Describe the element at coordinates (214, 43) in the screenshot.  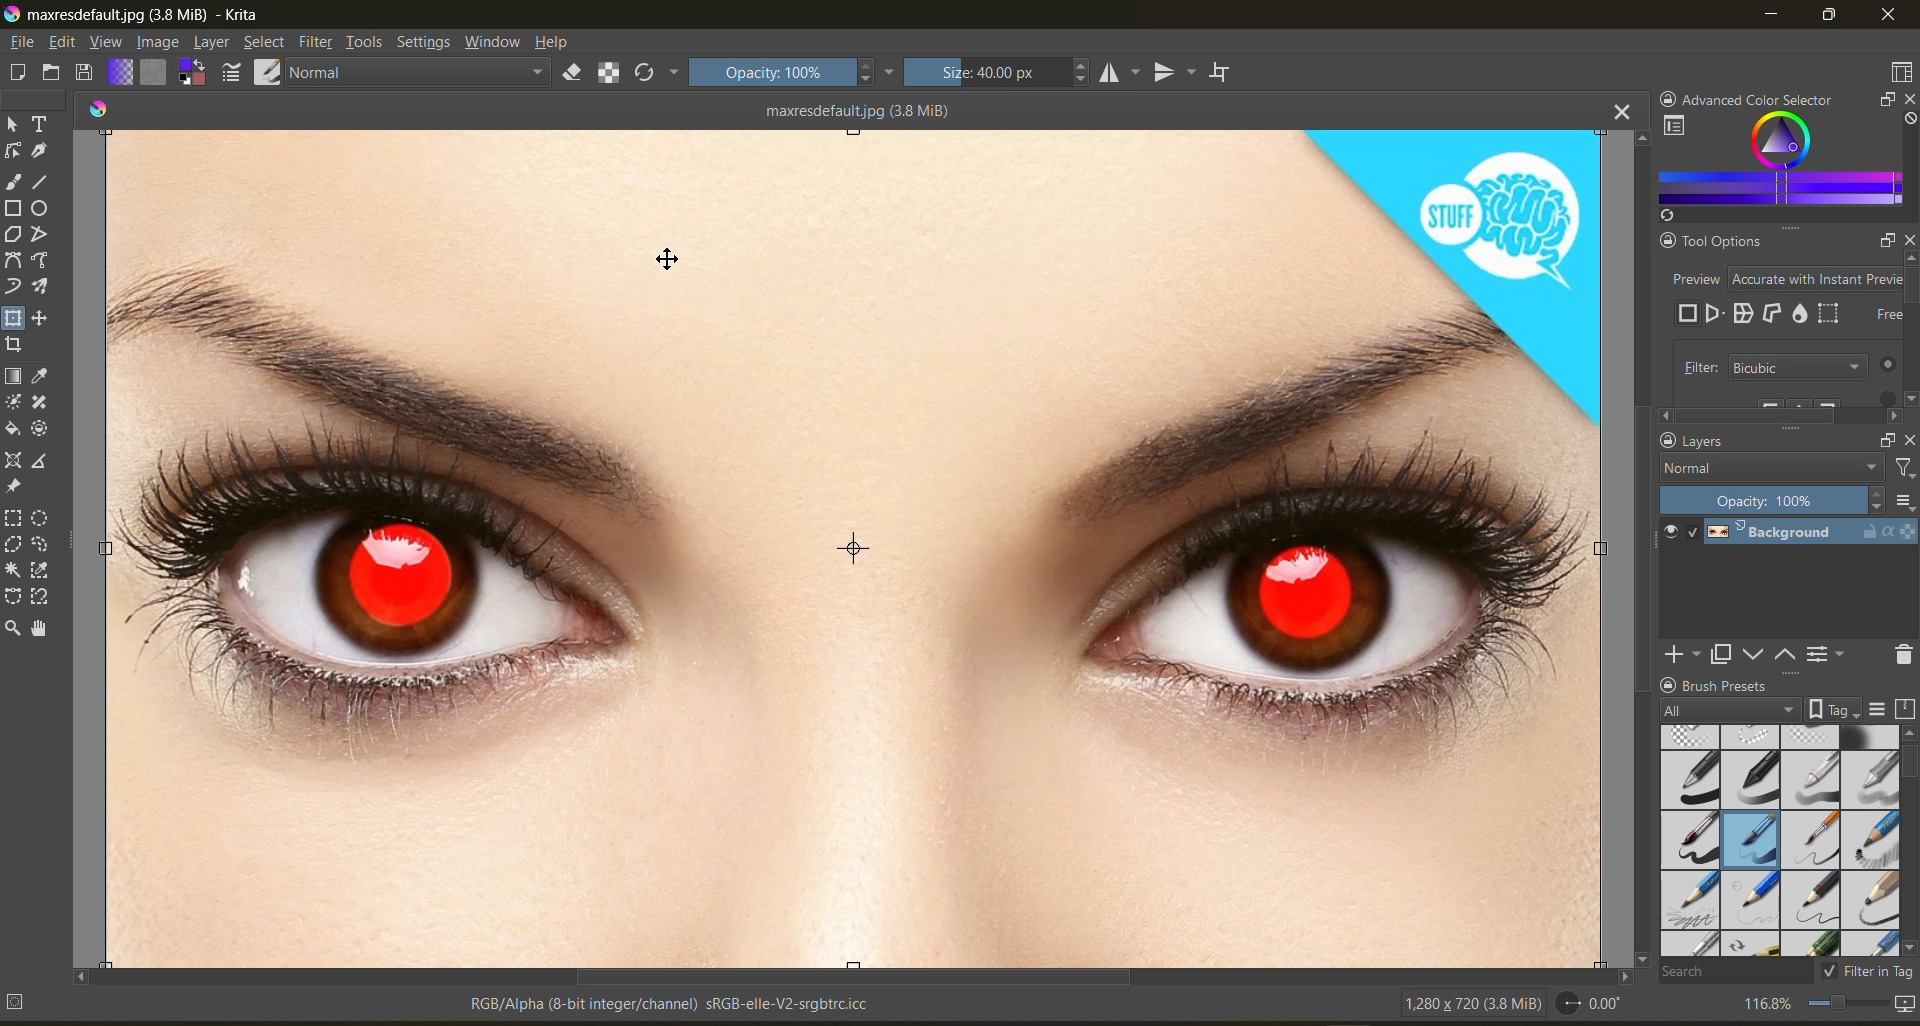
I see `layer` at that location.